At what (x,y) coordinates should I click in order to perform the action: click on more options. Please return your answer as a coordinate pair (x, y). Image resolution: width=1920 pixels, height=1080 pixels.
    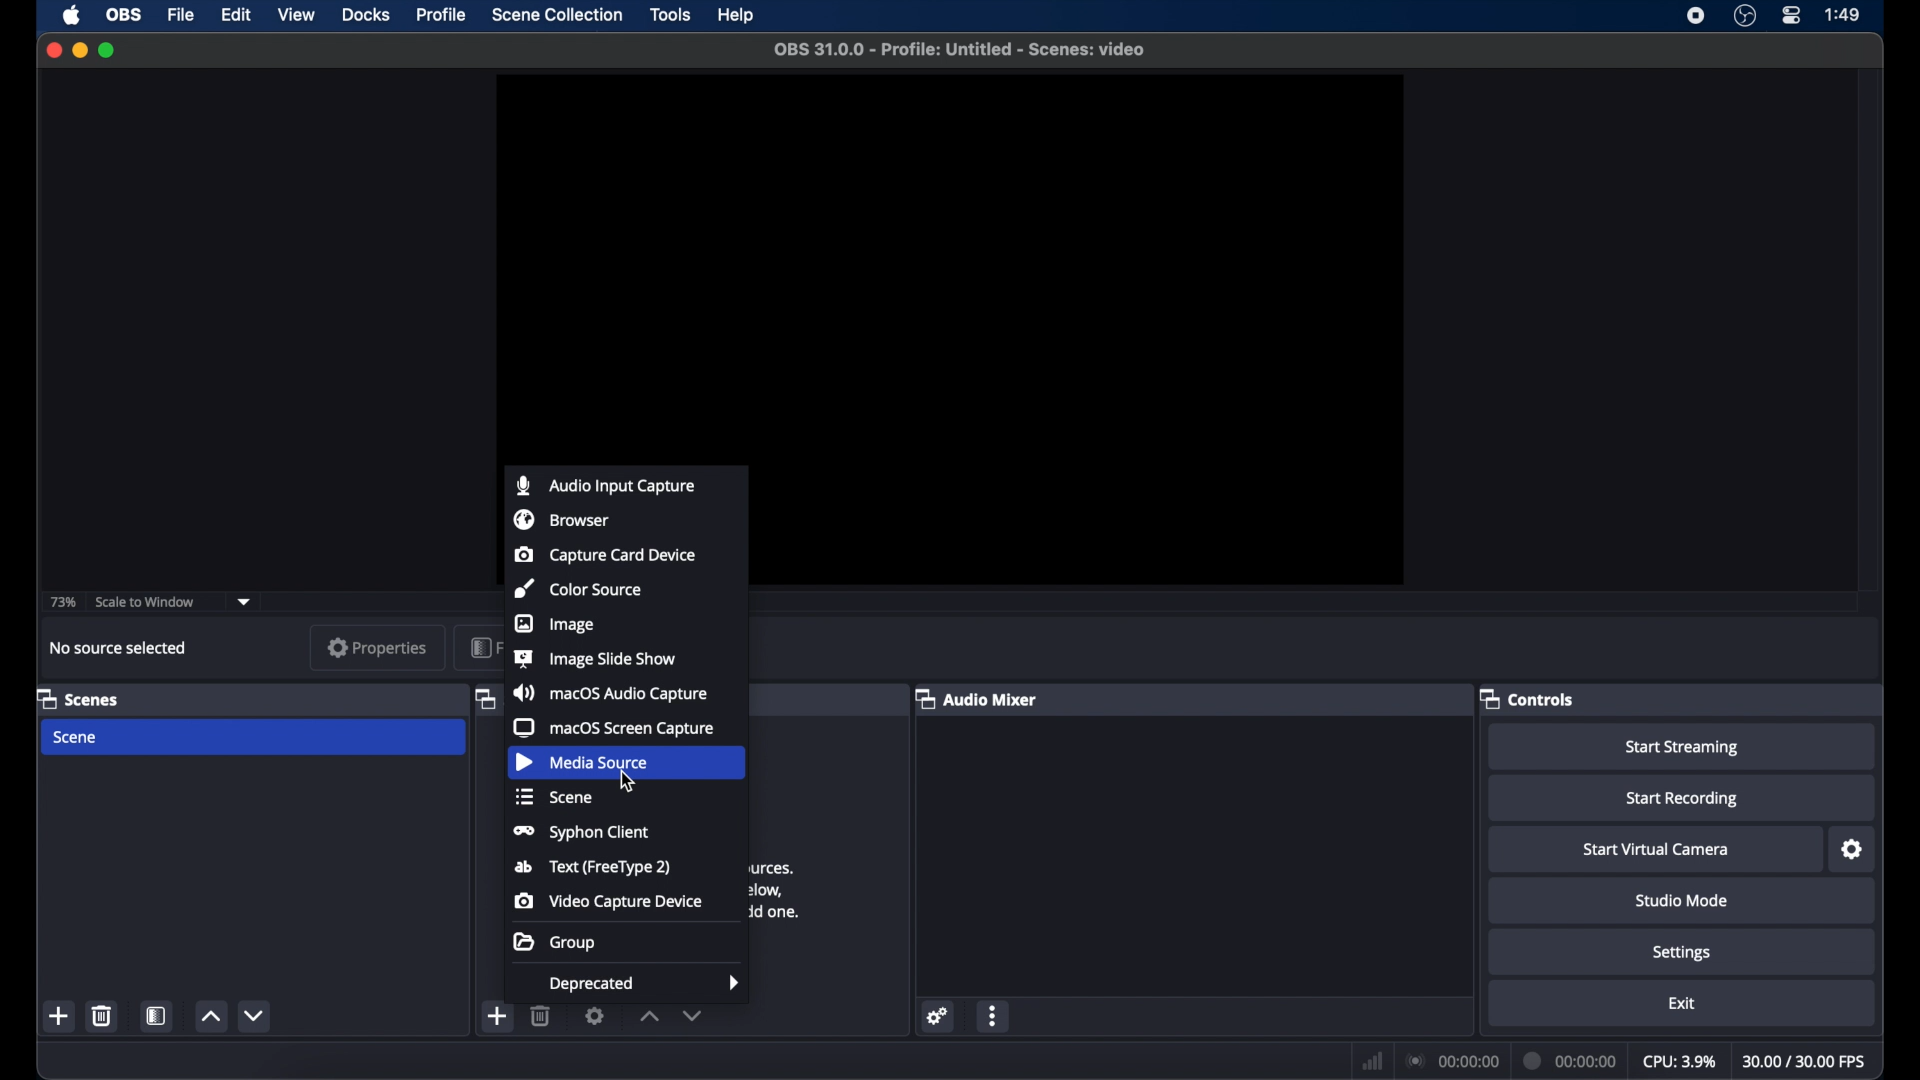
    Looking at the image, I should click on (995, 1016).